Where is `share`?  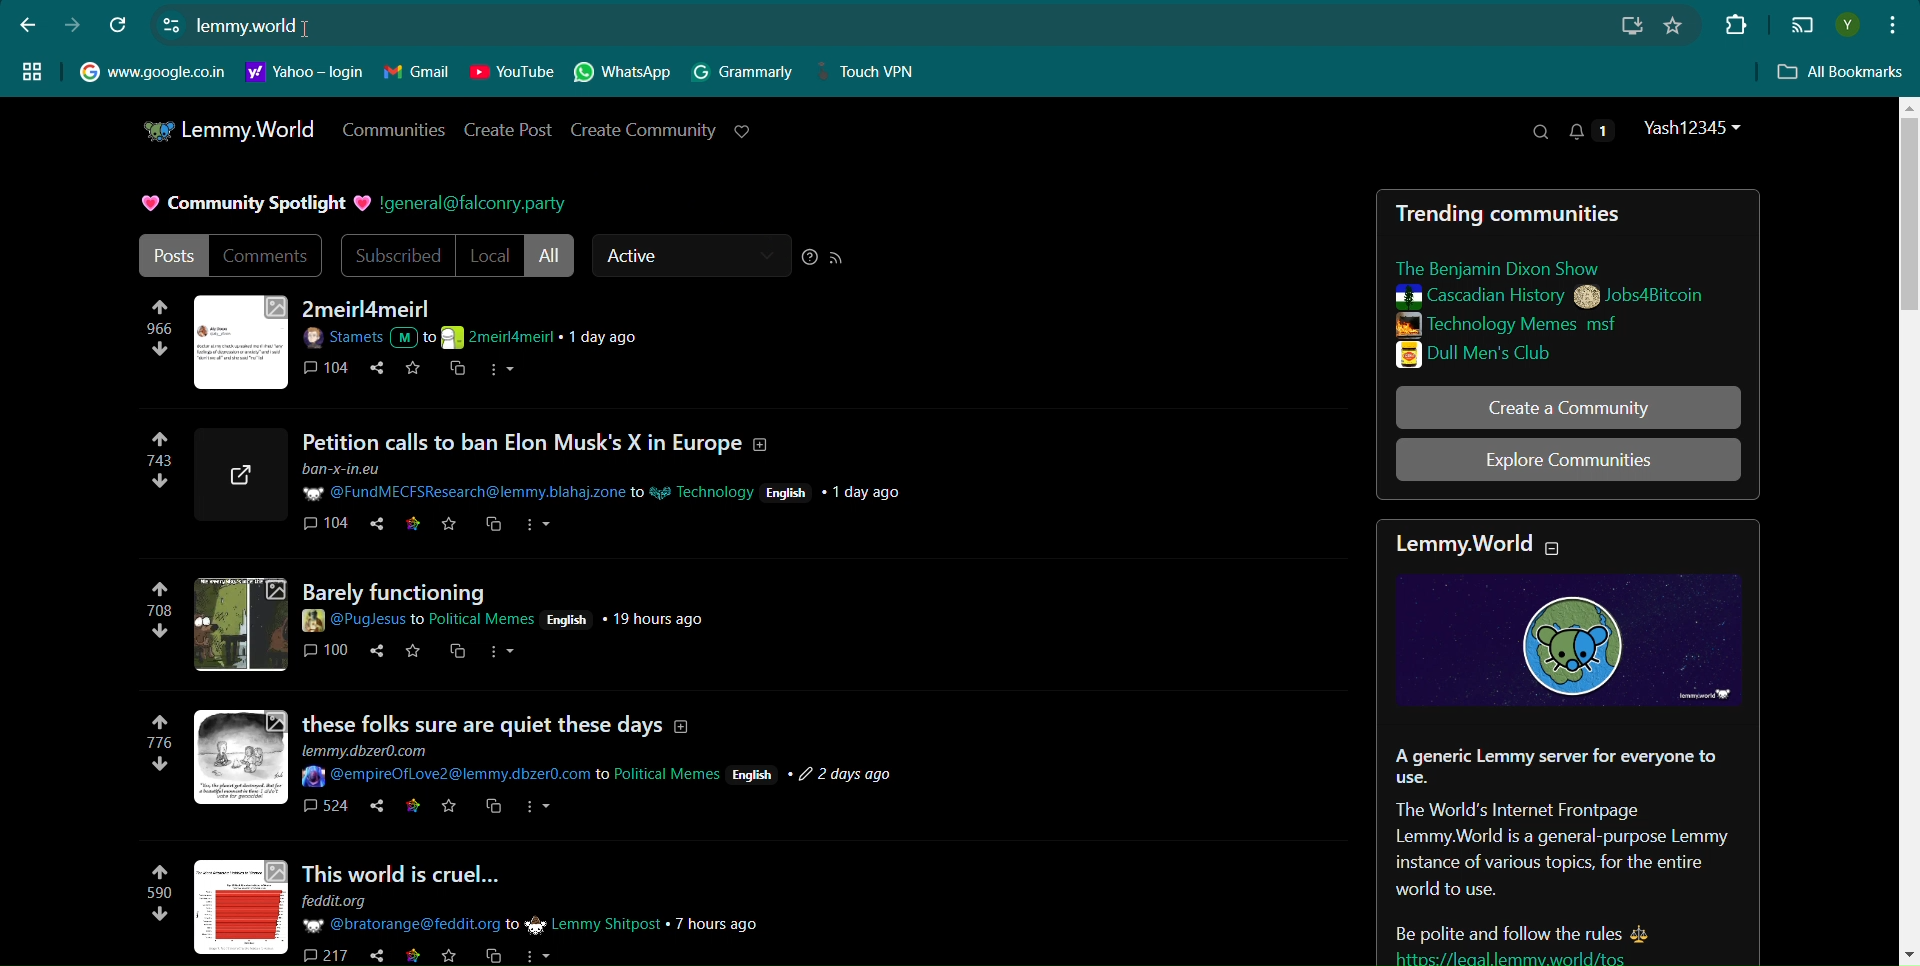 share is located at coordinates (380, 527).